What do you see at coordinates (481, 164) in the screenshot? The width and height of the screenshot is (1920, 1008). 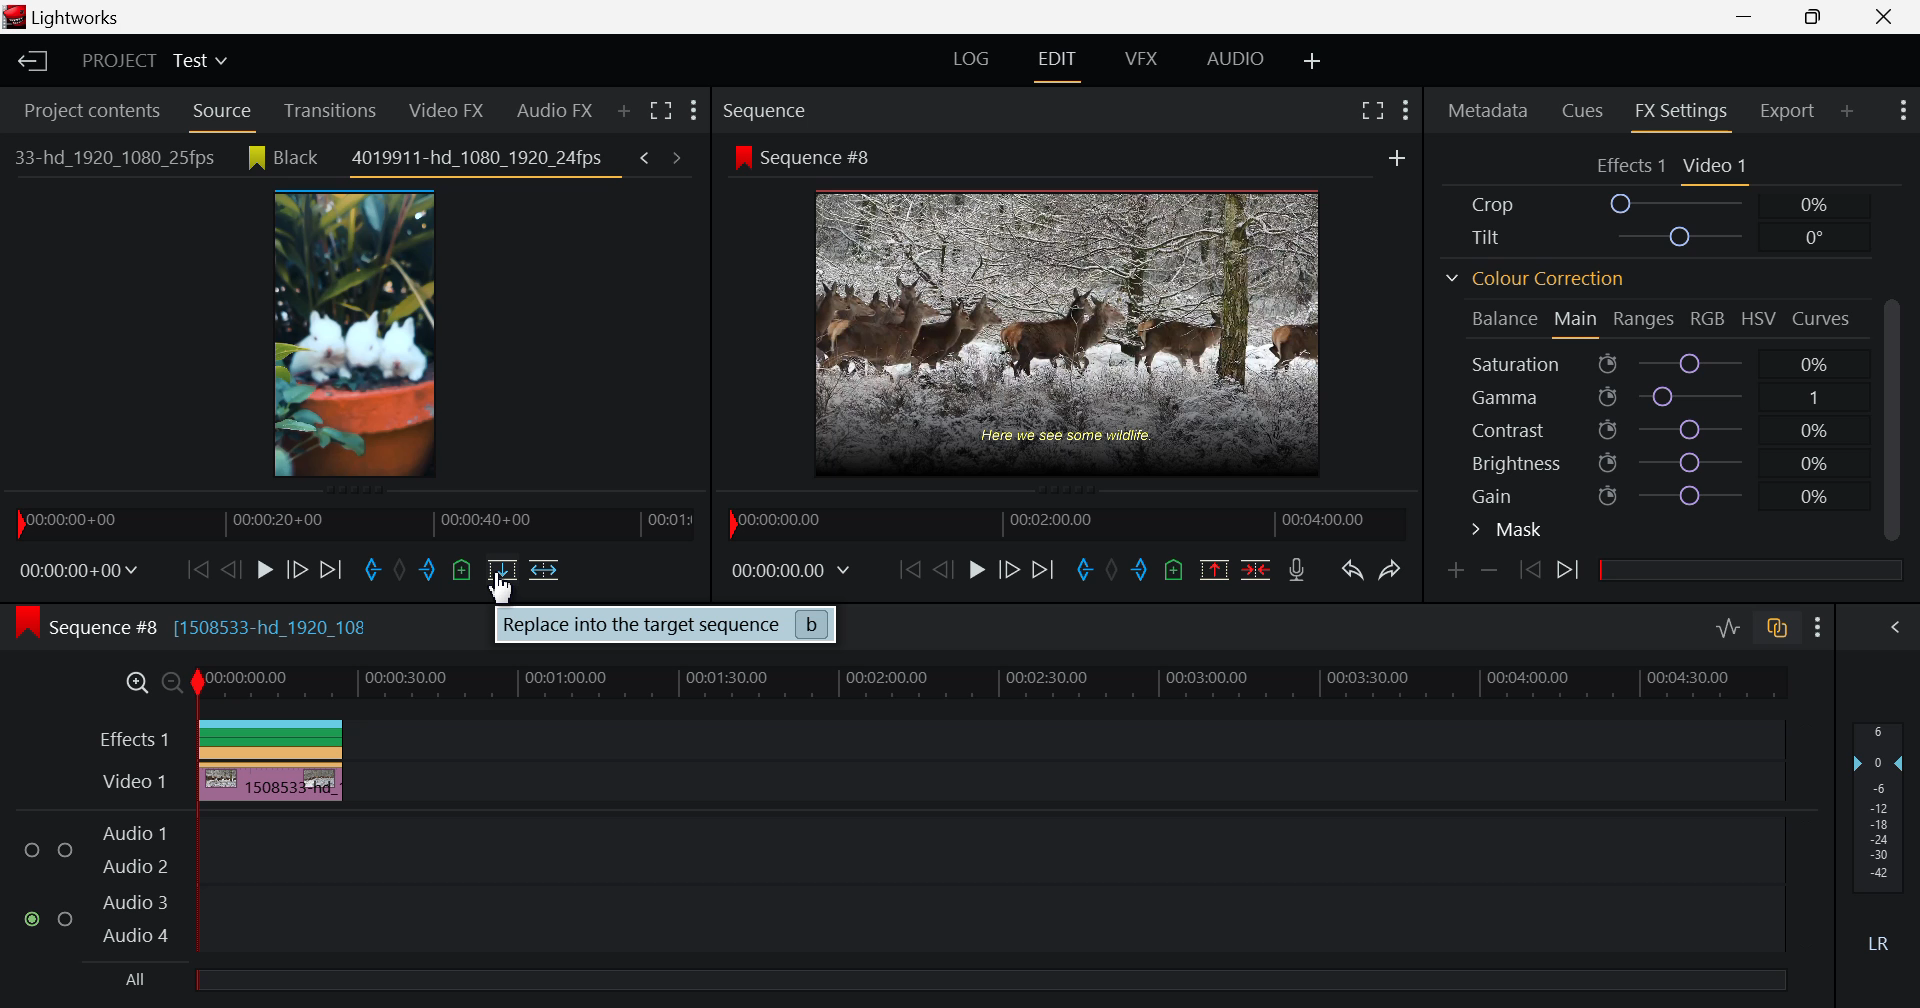 I see `4019911-hd_1080_1920_24fps` at bounding box center [481, 164].